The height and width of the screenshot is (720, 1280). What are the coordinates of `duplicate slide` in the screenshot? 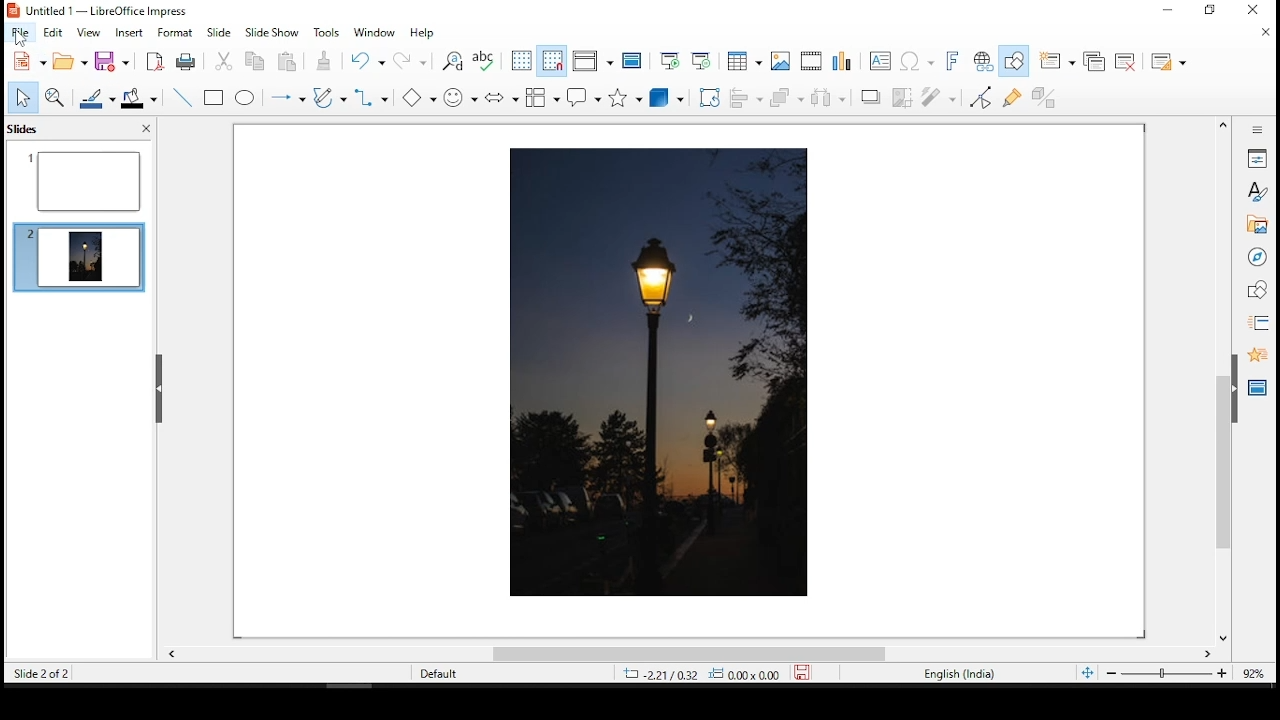 It's located at (1096, 63).